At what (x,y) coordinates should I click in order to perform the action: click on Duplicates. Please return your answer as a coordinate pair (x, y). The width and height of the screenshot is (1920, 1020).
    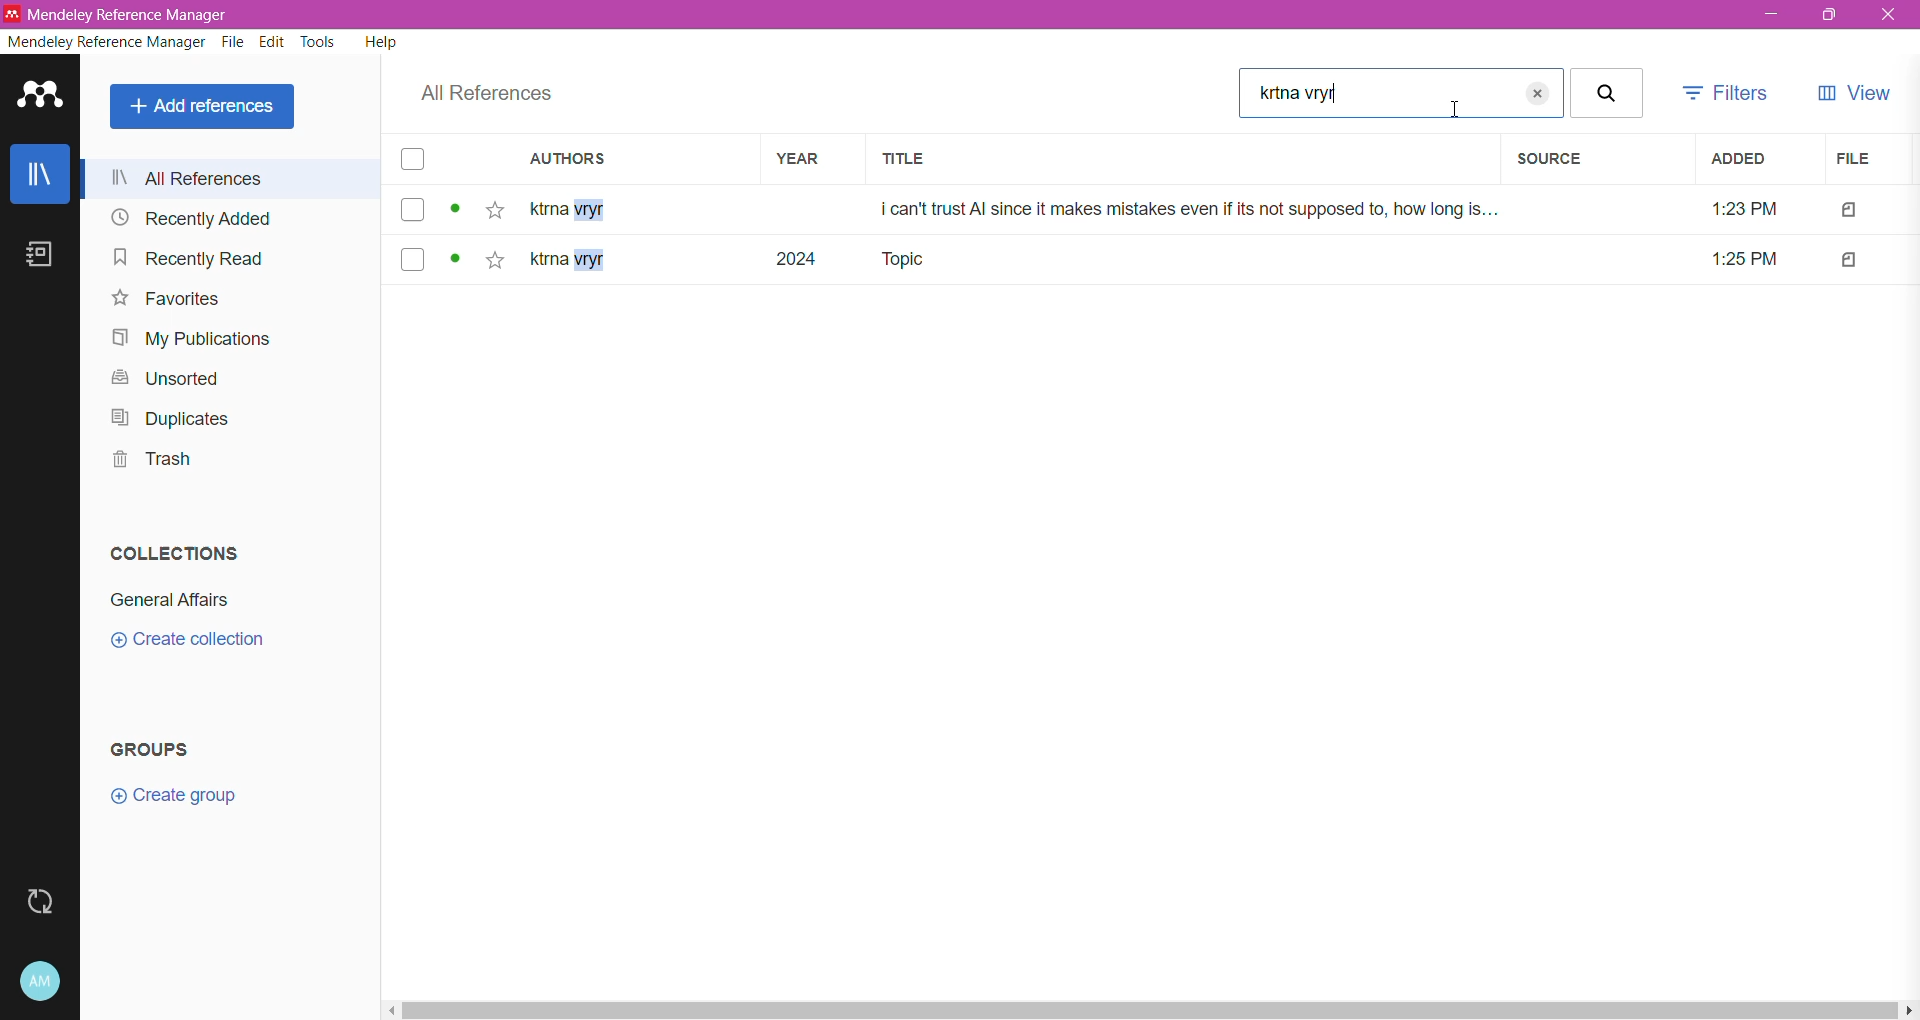
    Looking at the image, I should click on (182, 419).